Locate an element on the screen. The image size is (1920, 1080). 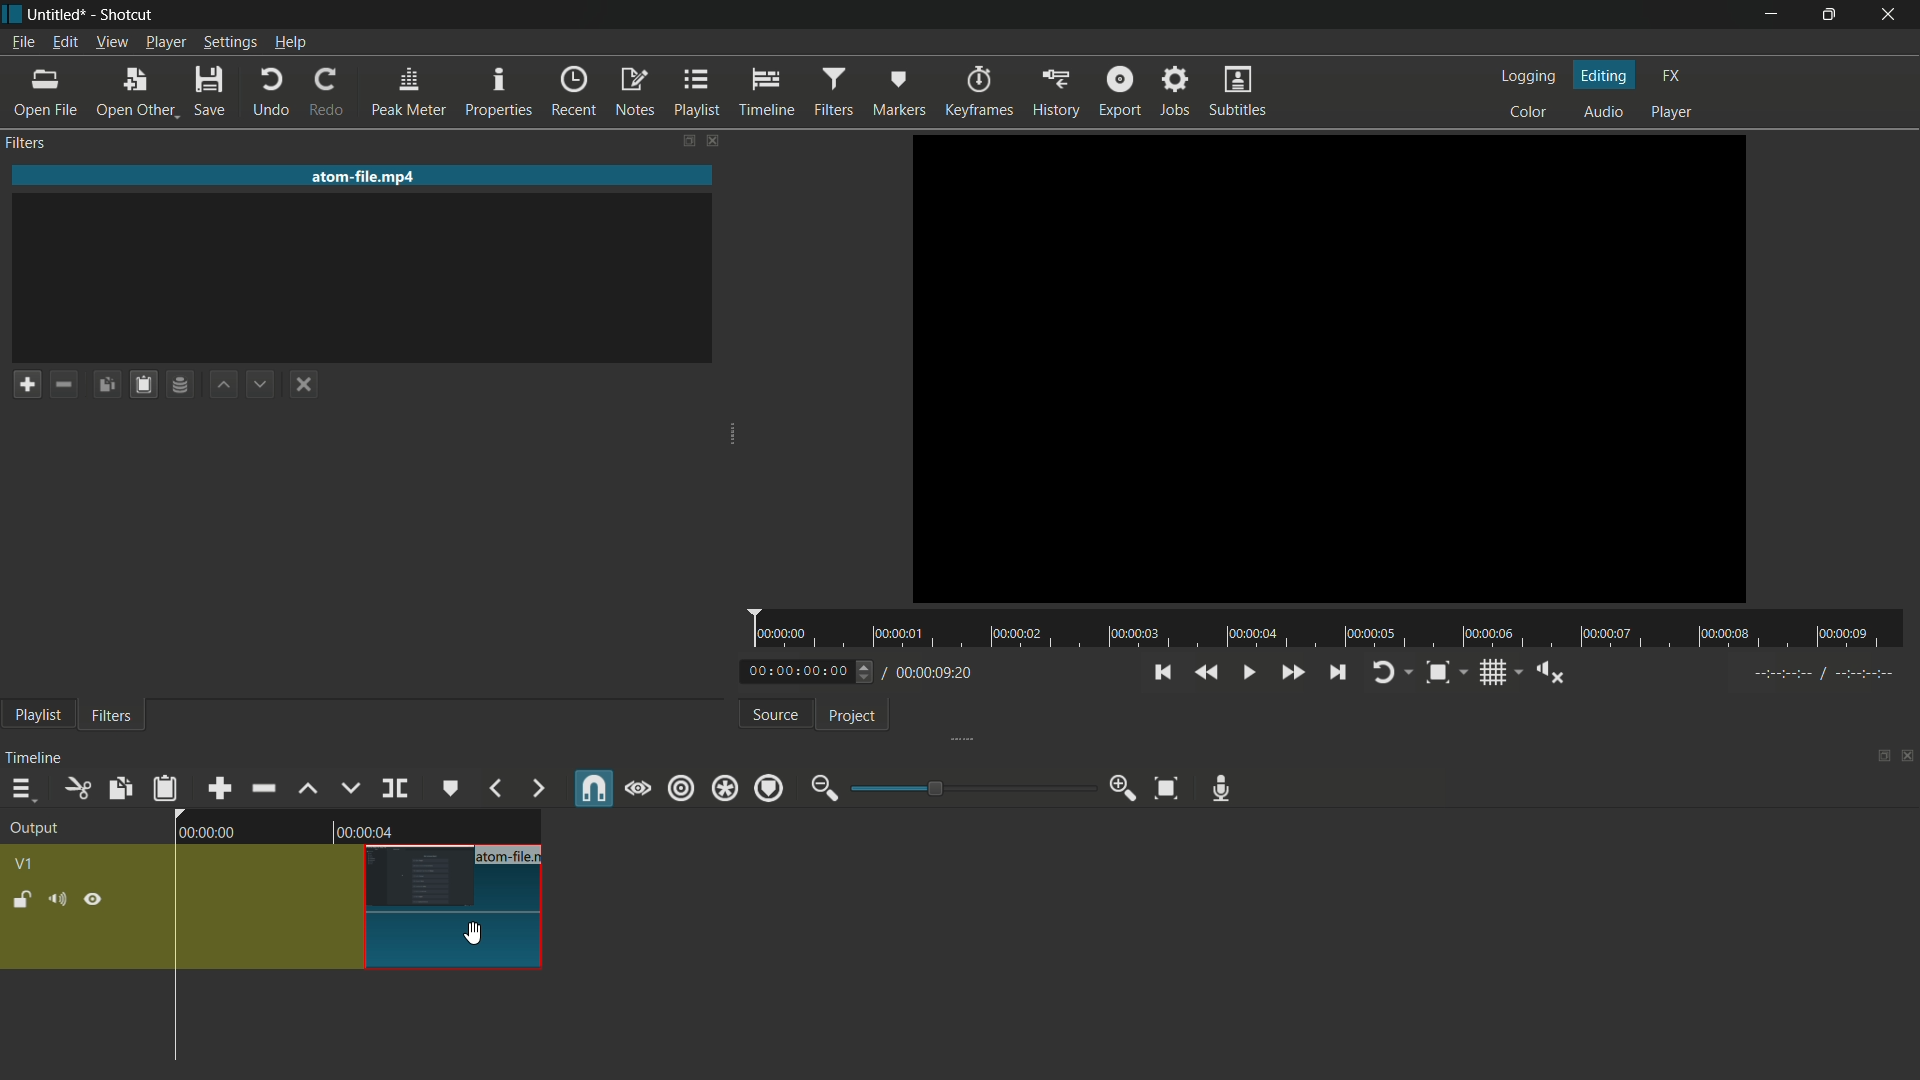
jobs is located at coordinates (1175, 93).